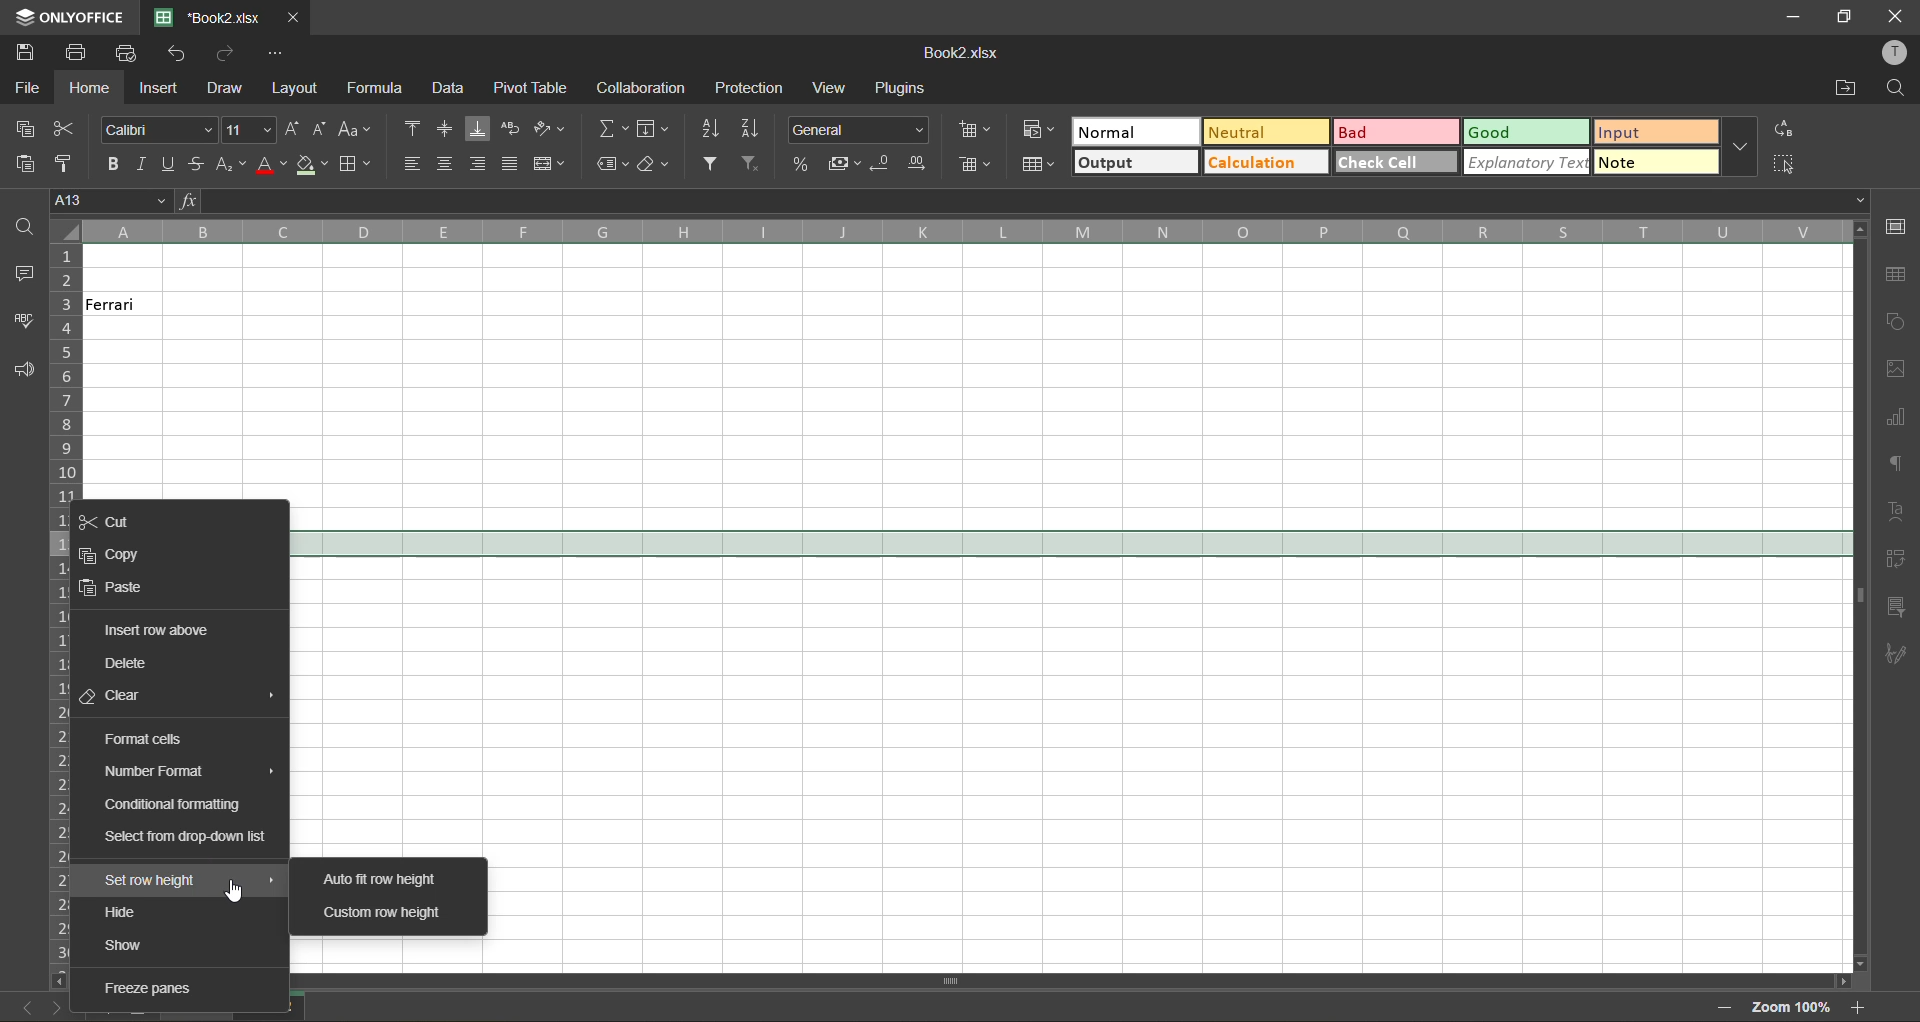 This screenshot has height=1022, width=1920. Describe the element at coordinates (529, 87) in the screenshot. I see `pivot table` at that location.